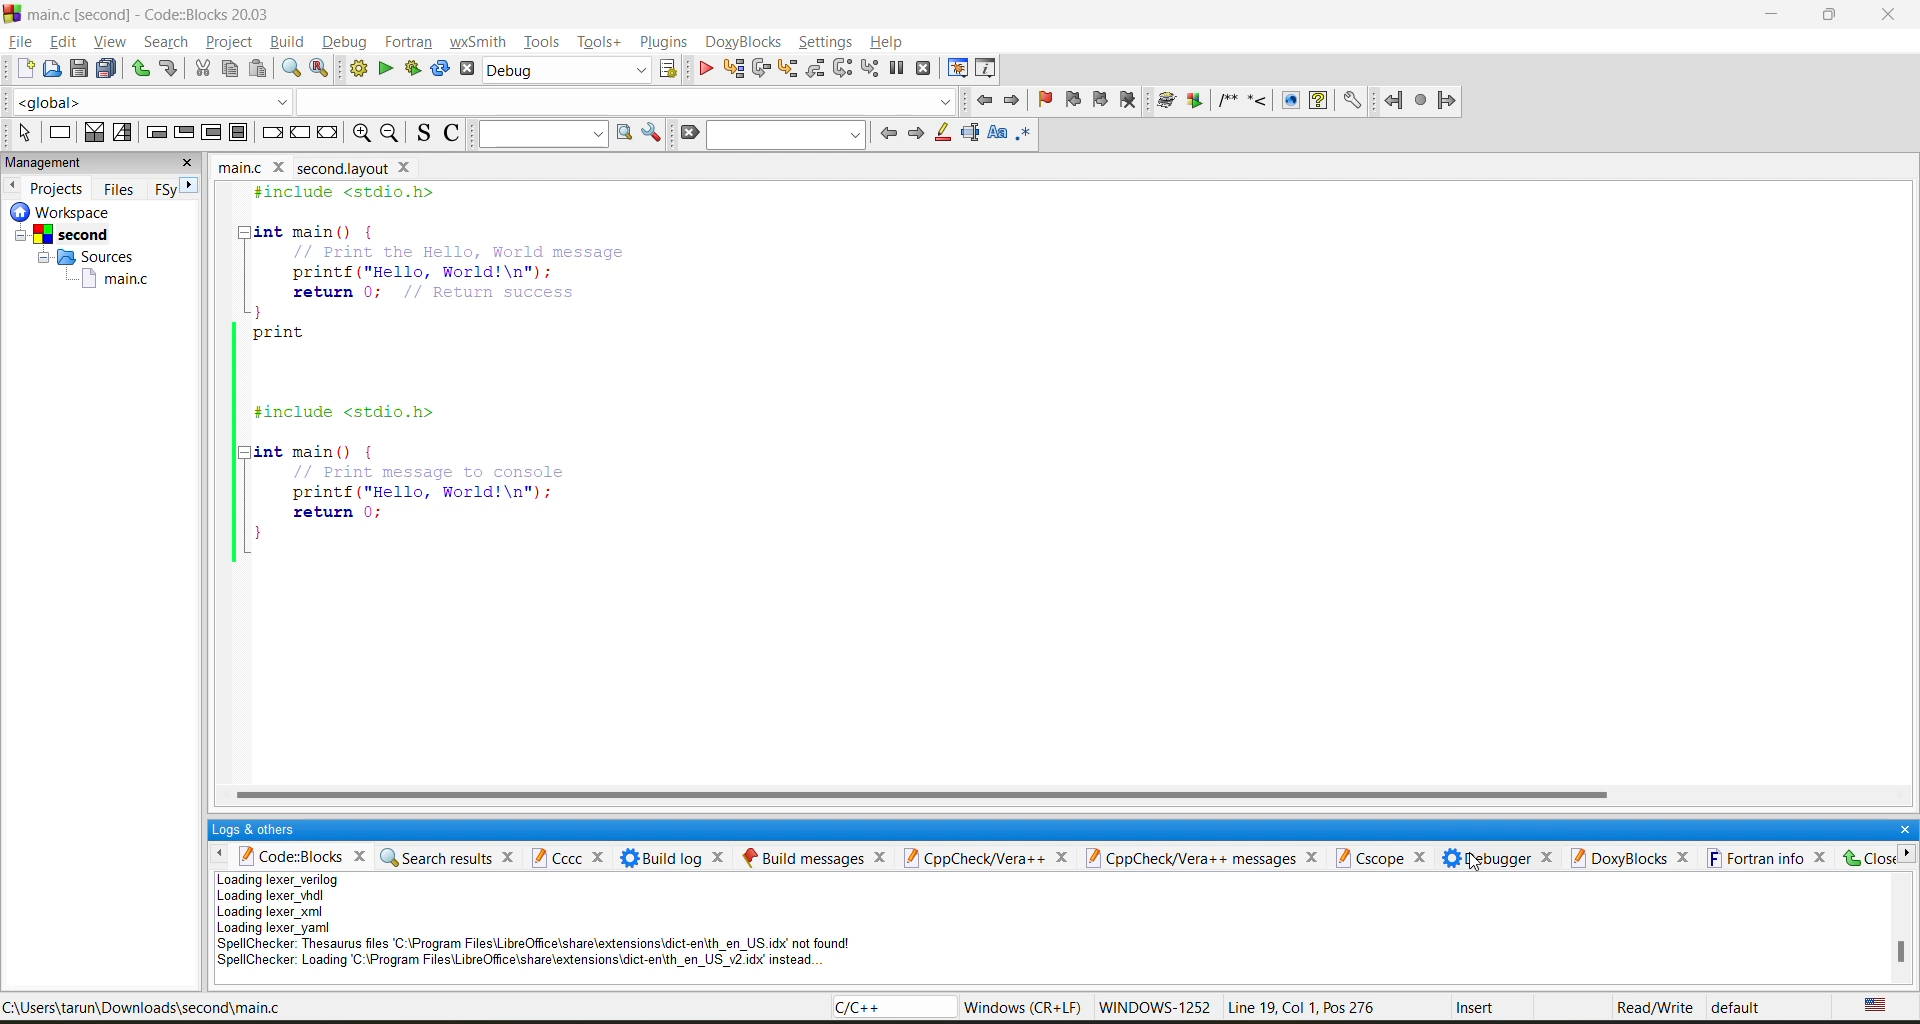 The width and height of the screenshot is (1920, 1024). What do you see at coordinates (365, 134) in the screenshot?
I see `zoom in` at bounding box center [365, 134].